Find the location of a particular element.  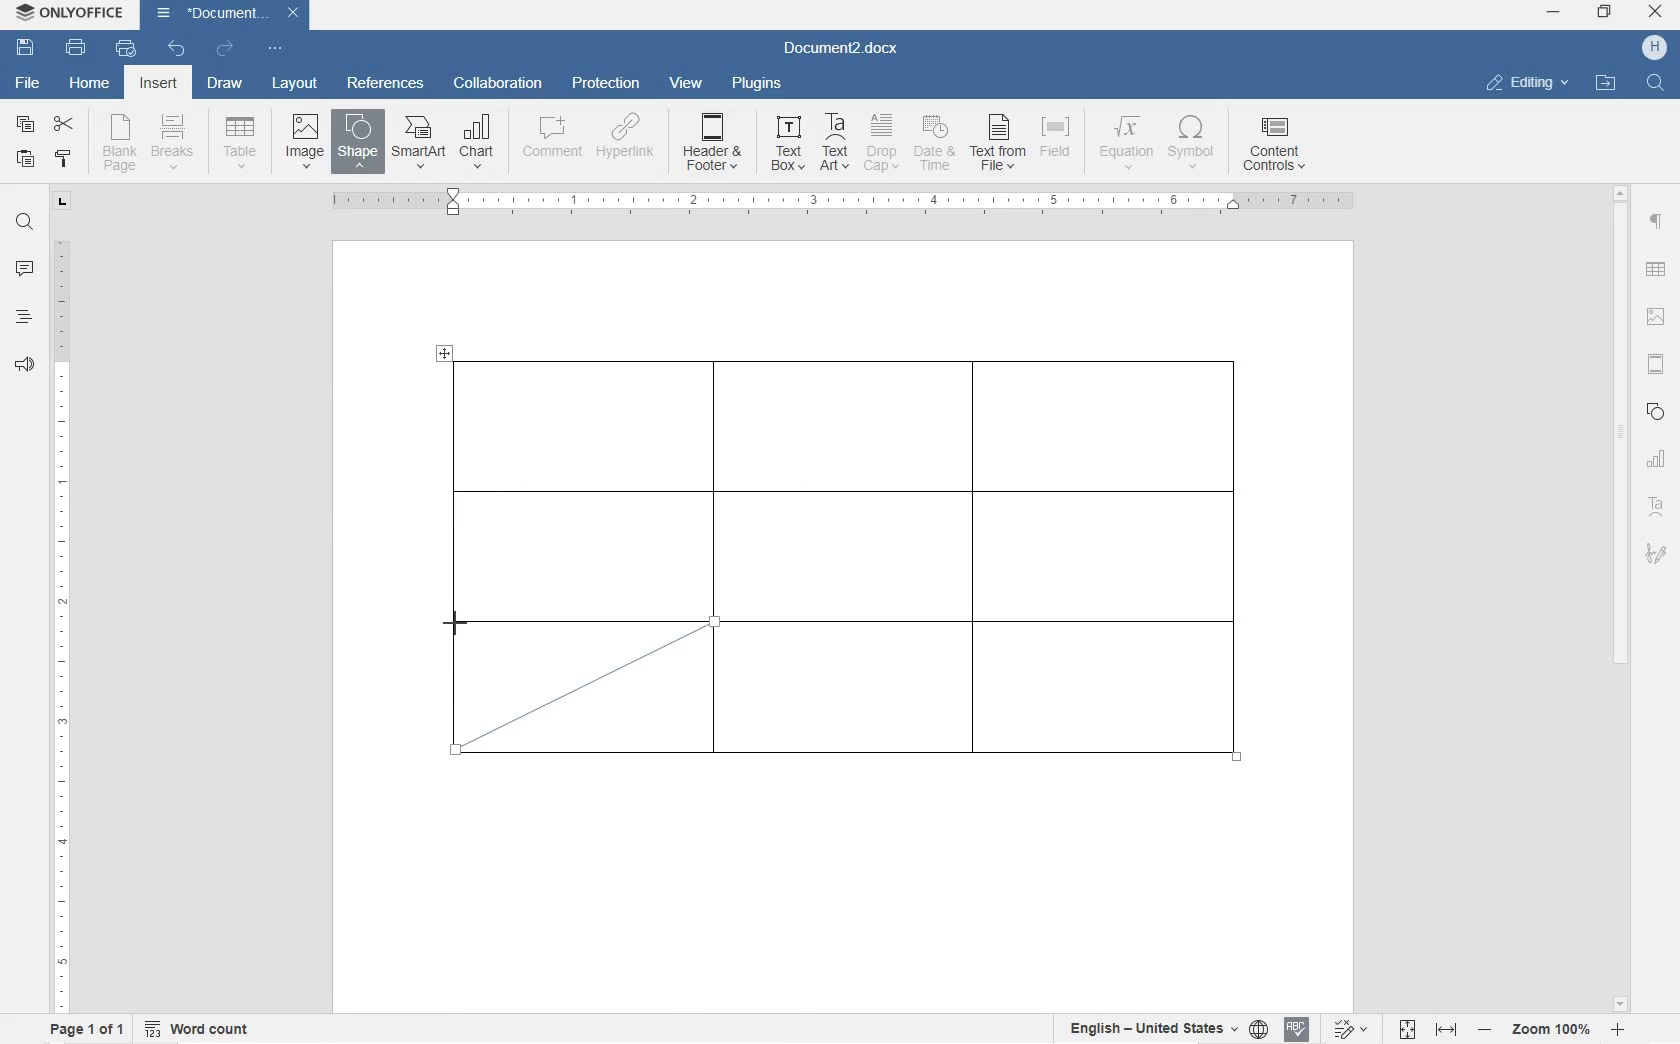

select text or document language is located at coordinates (1165, 1031).